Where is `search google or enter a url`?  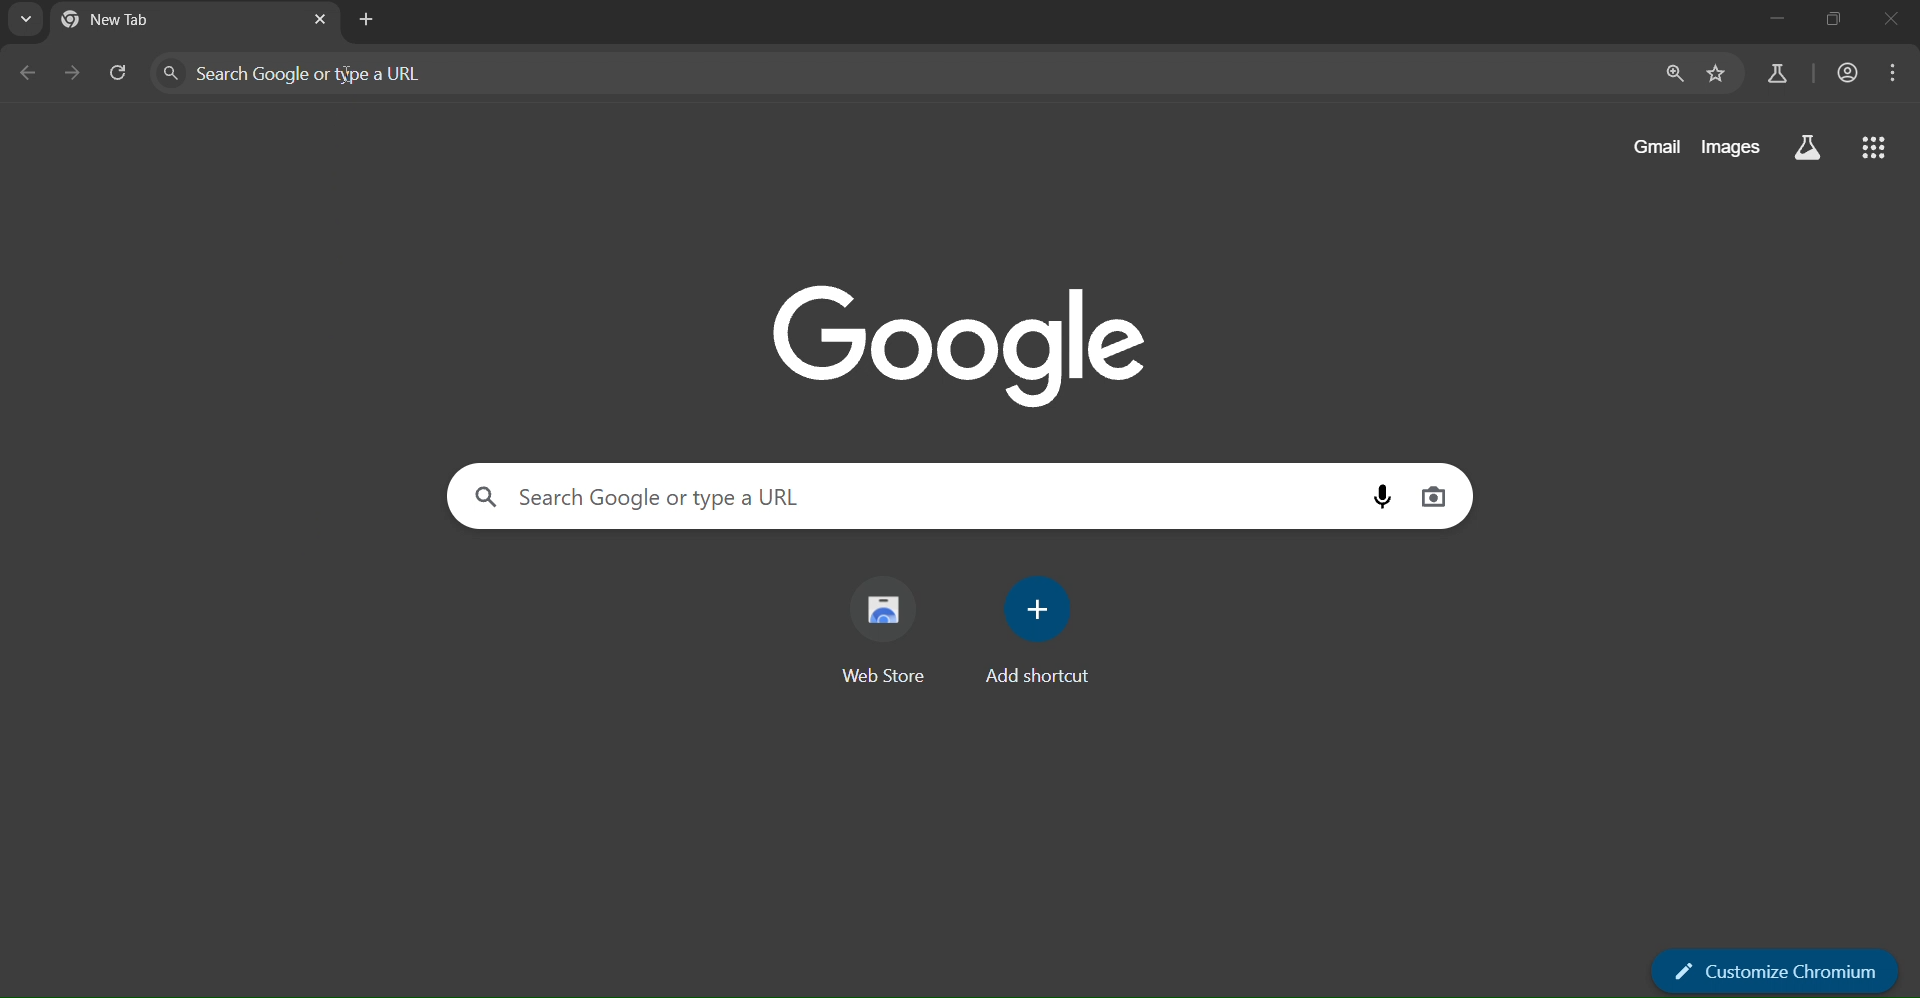 search google or enter a url is located at coordinates (647, 495).